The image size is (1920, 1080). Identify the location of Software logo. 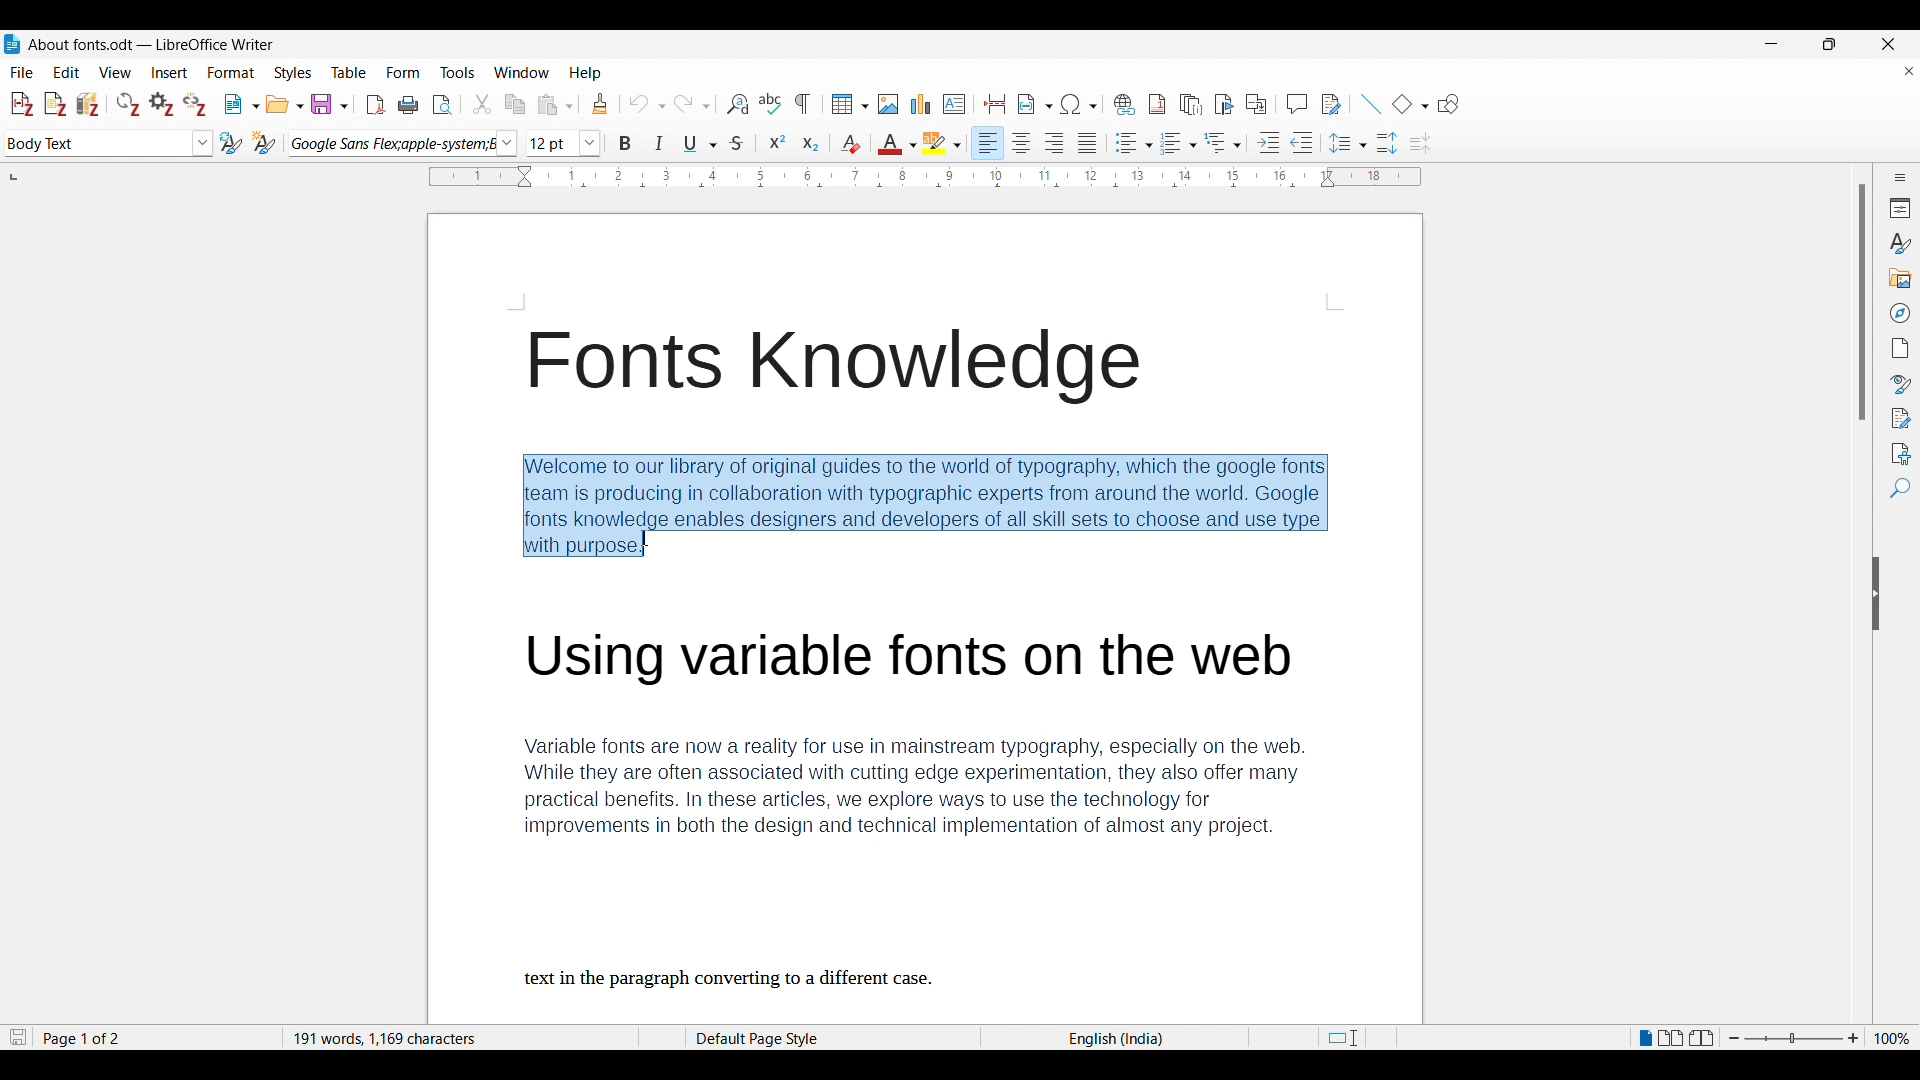
(12, 44).